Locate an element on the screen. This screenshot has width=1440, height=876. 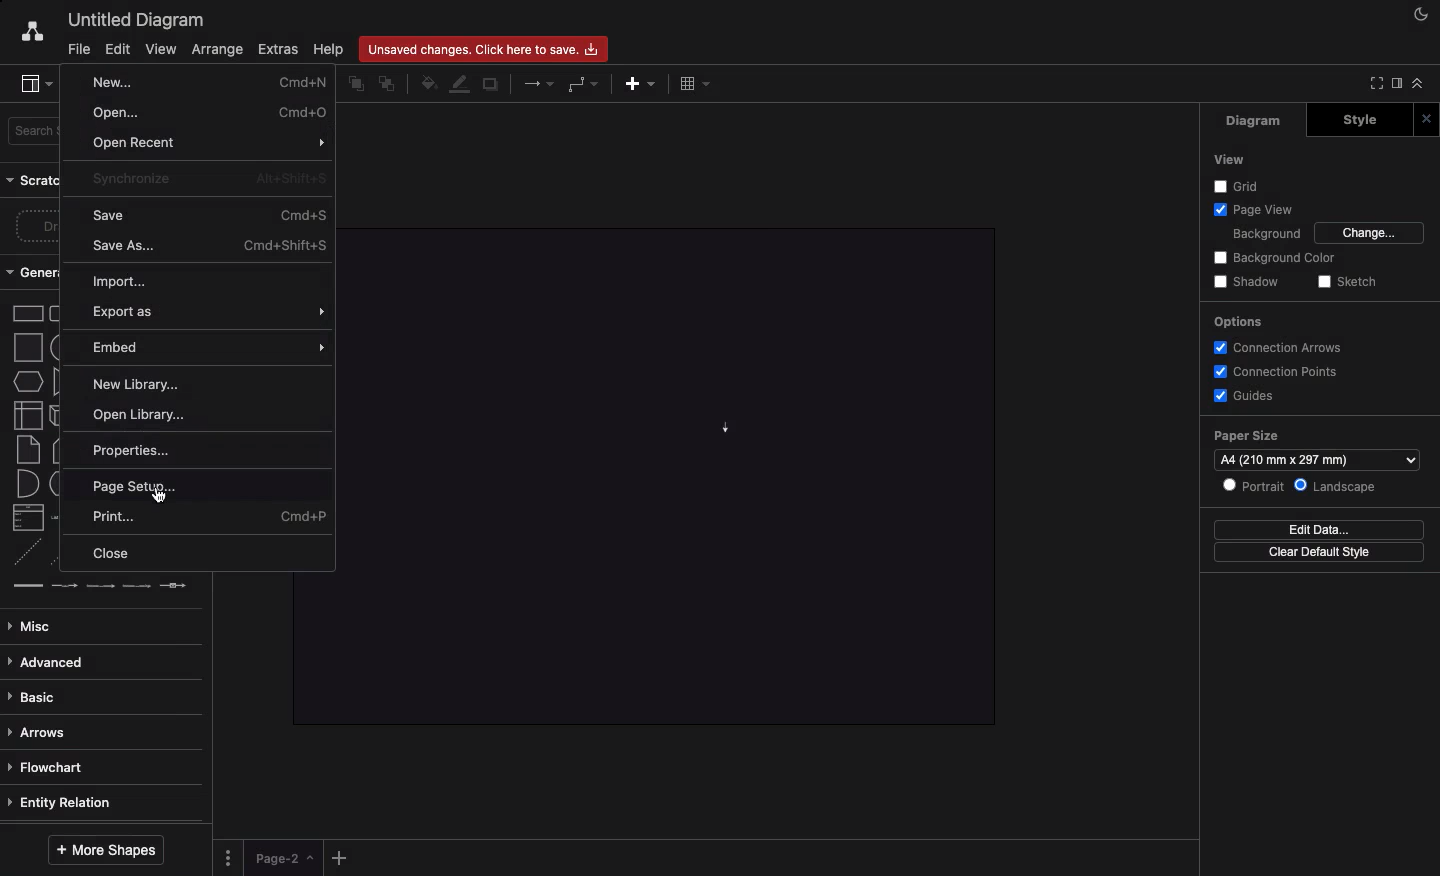
Change is located at coordinates (1371, 233).